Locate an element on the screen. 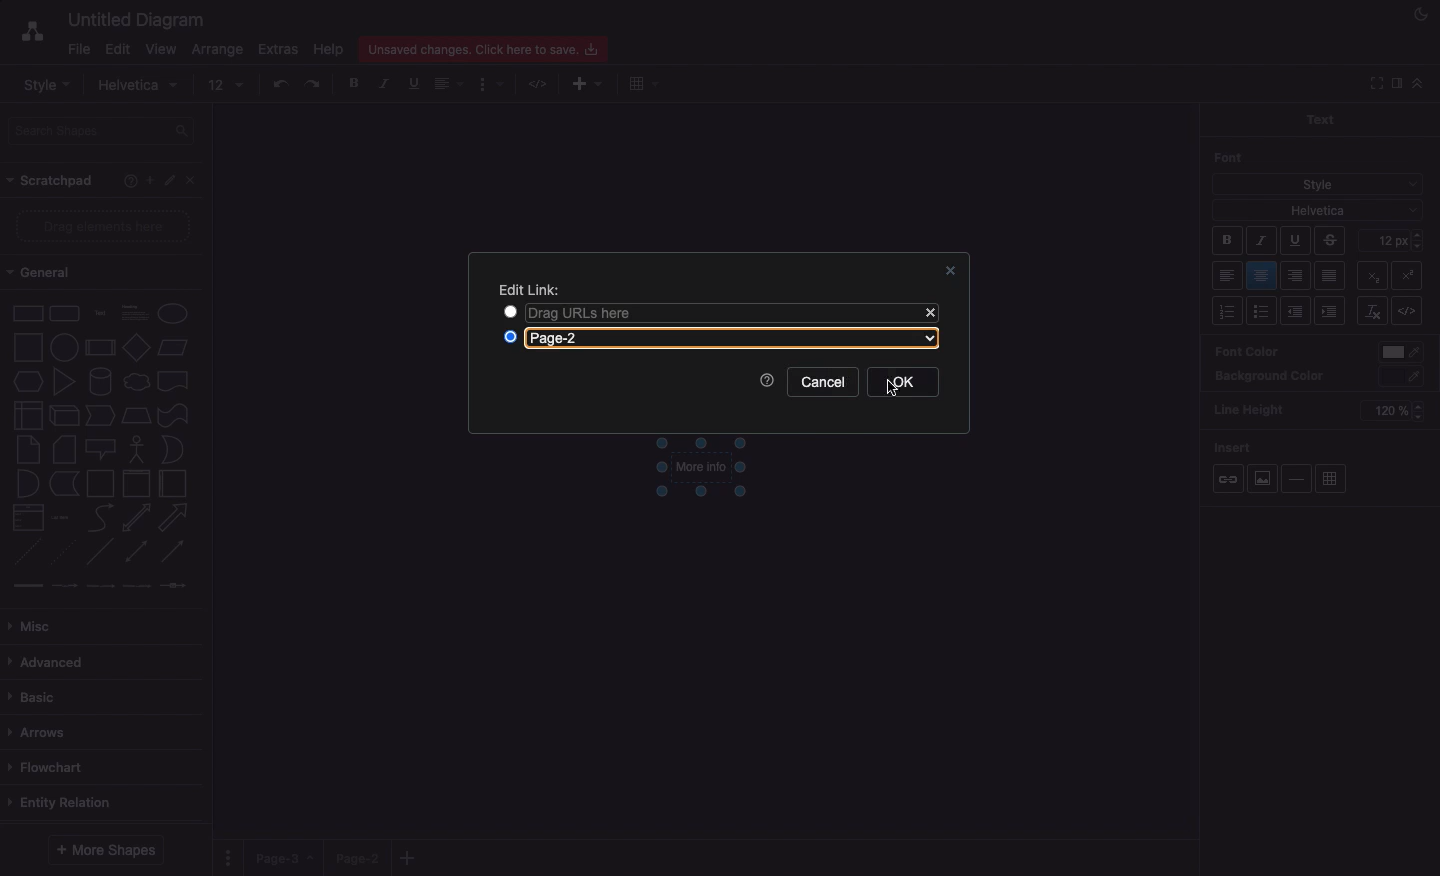  list is located at coordinates (29, 517).